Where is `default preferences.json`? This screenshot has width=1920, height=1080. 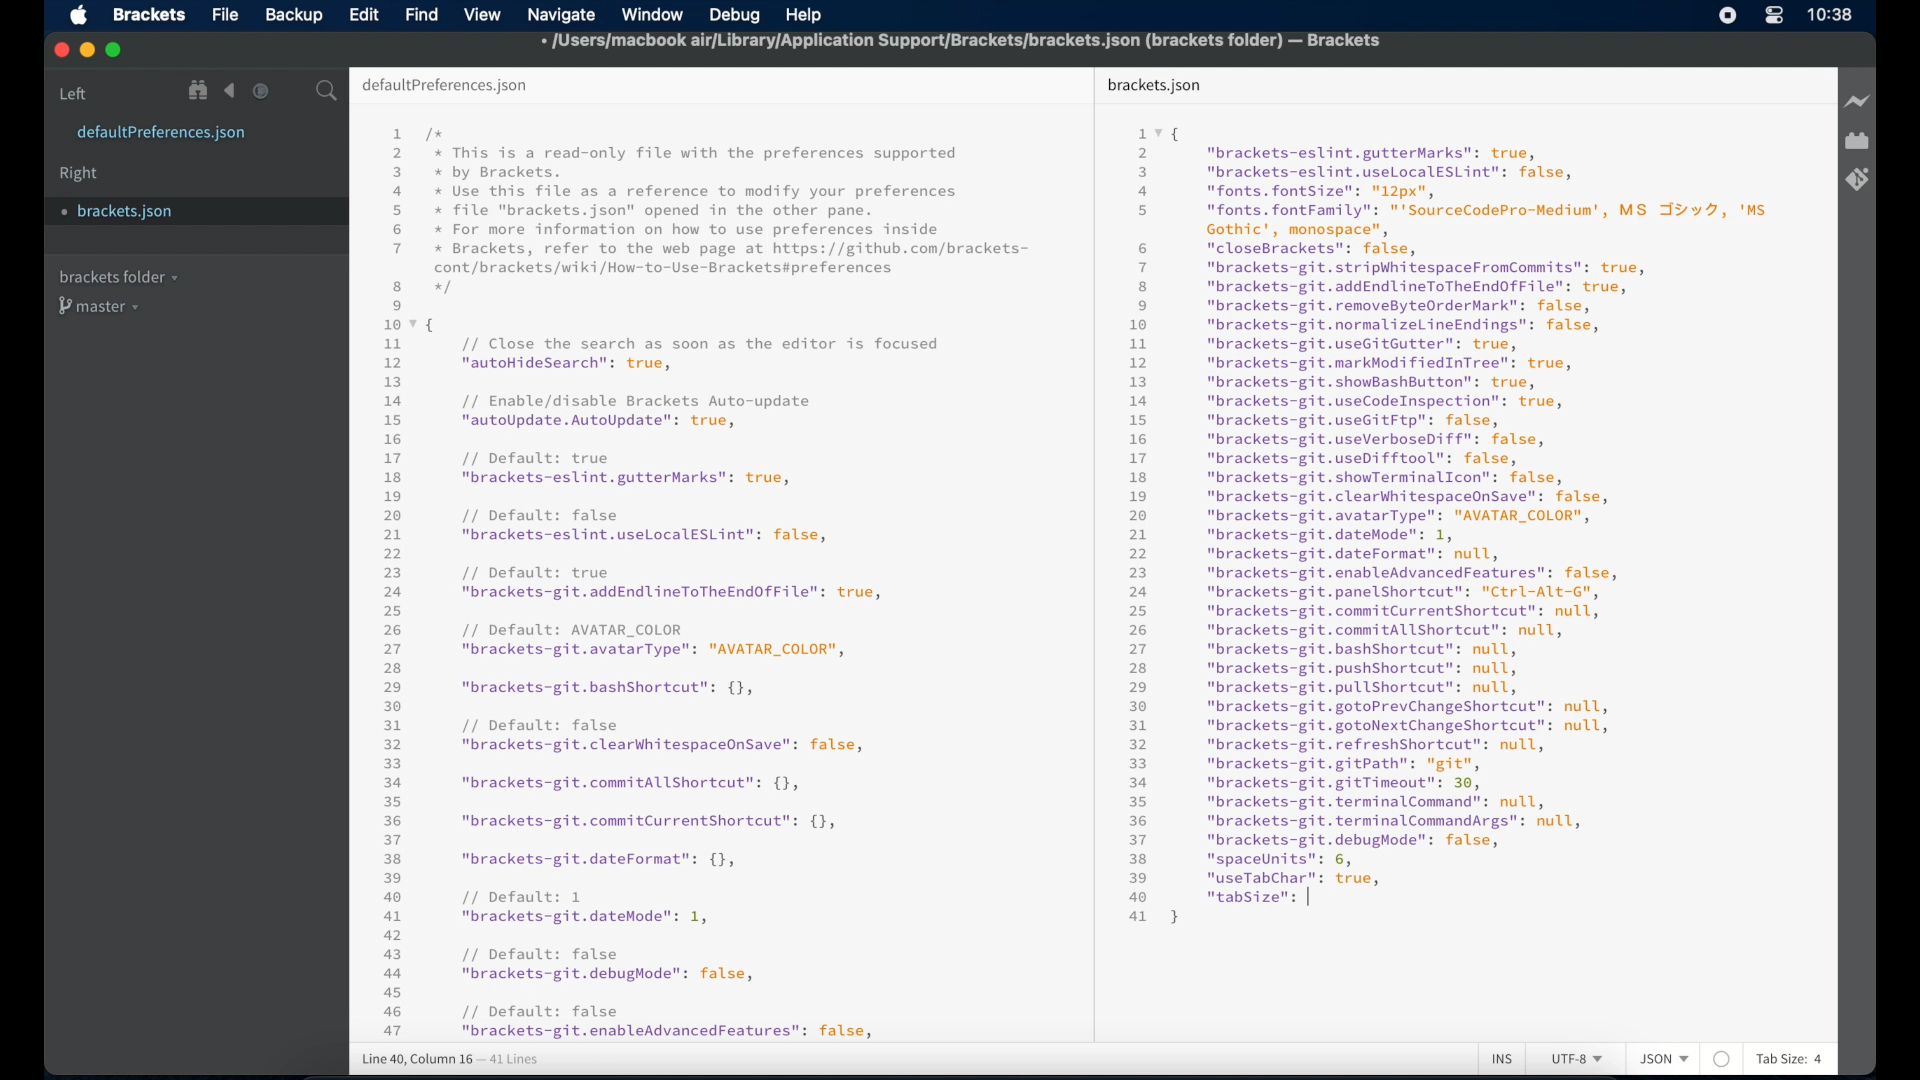
default preferences.json is located at coordinates (444, 86).